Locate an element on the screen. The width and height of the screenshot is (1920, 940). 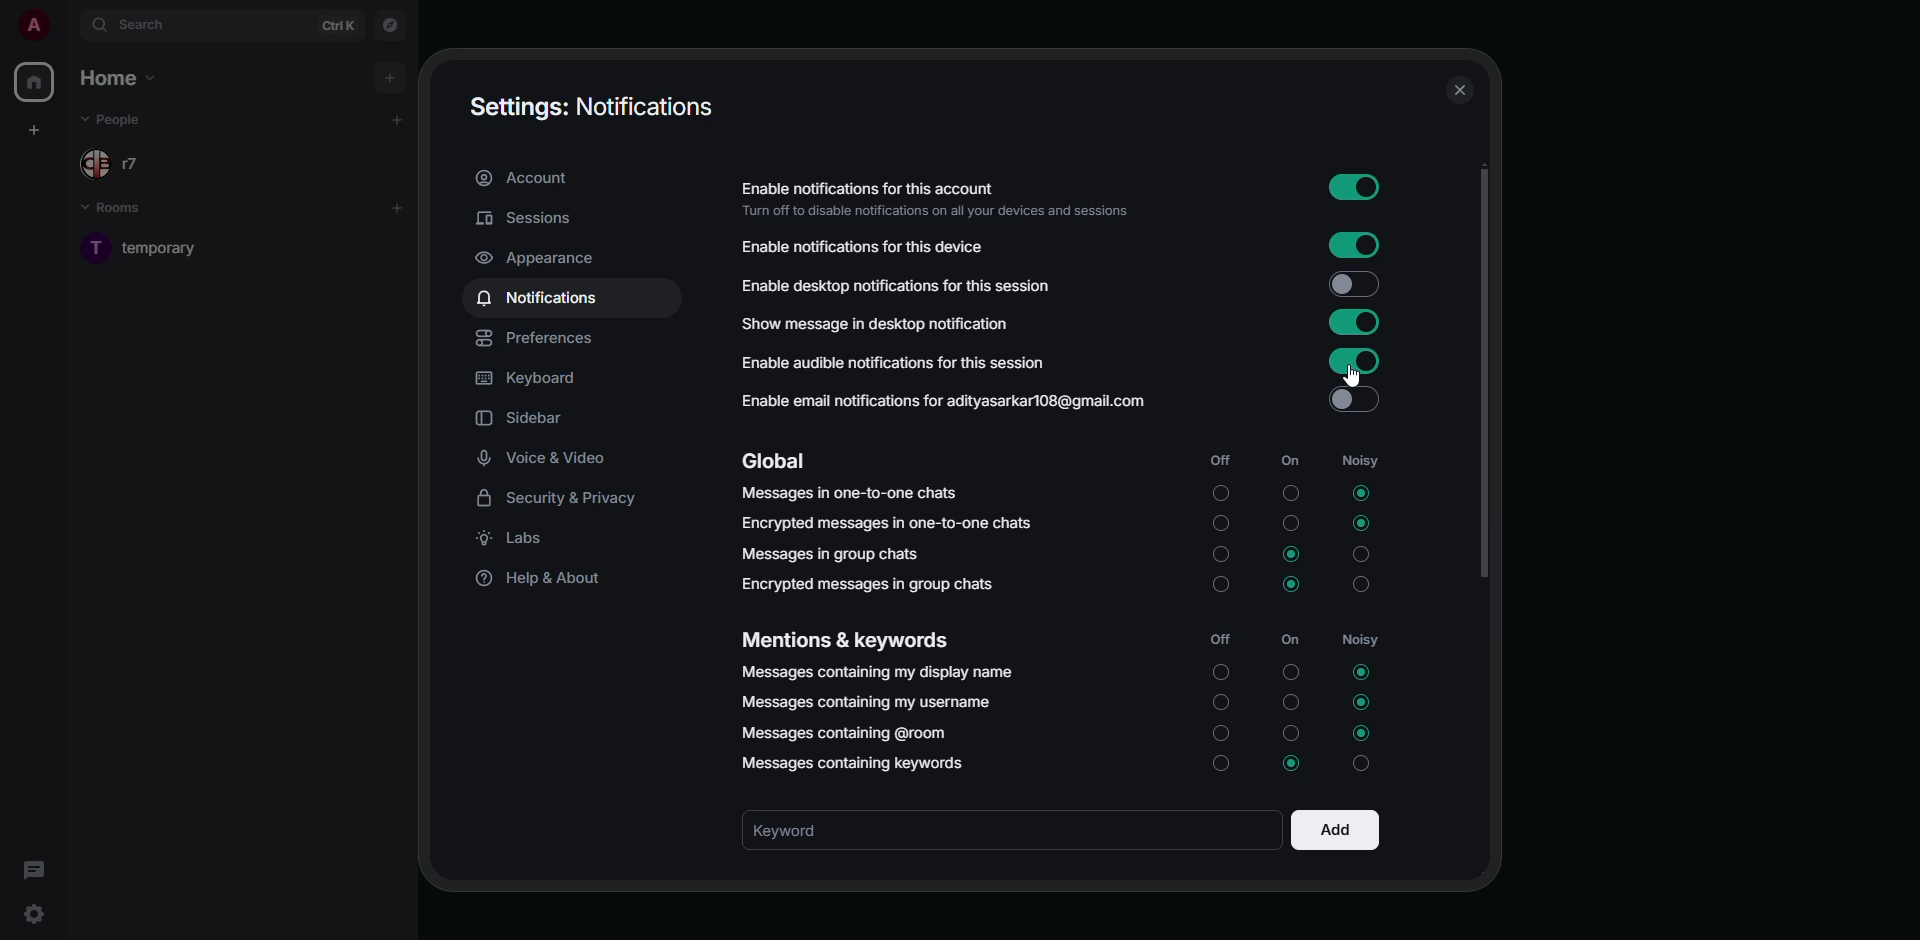
enable is located at coordinates (1354, 322).